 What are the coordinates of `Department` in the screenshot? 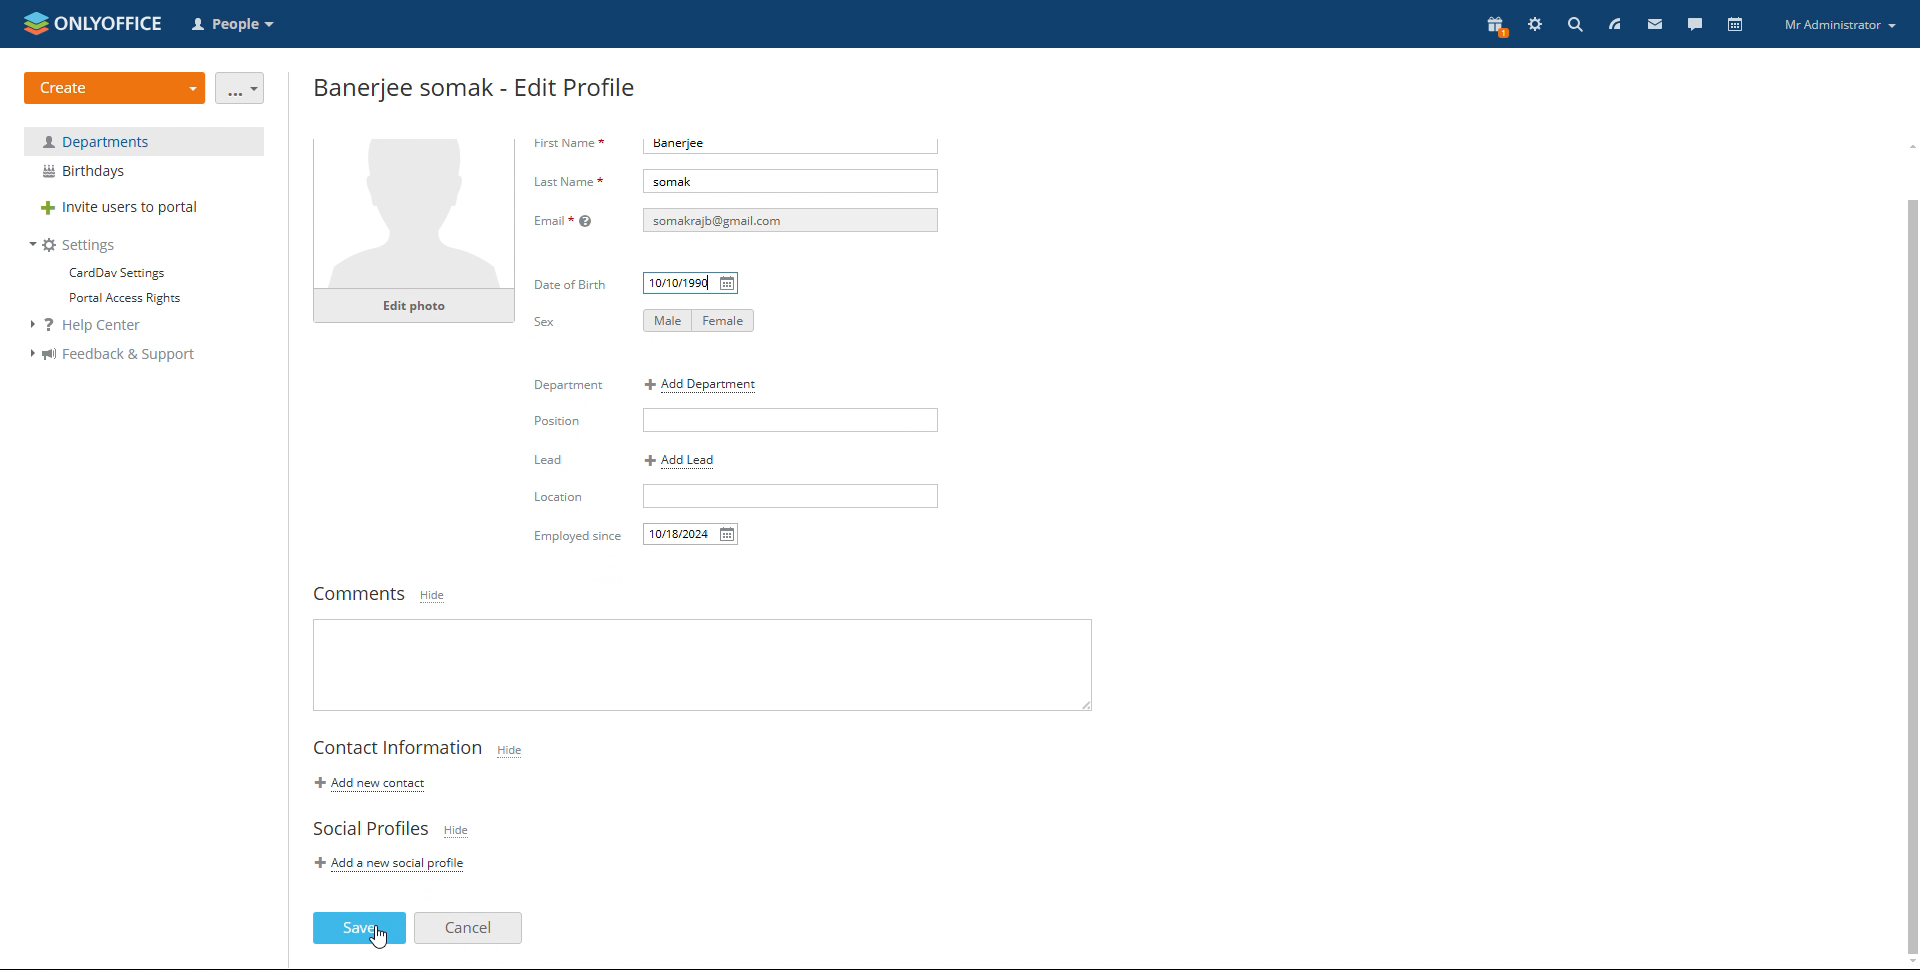 It's located at (569, 386).